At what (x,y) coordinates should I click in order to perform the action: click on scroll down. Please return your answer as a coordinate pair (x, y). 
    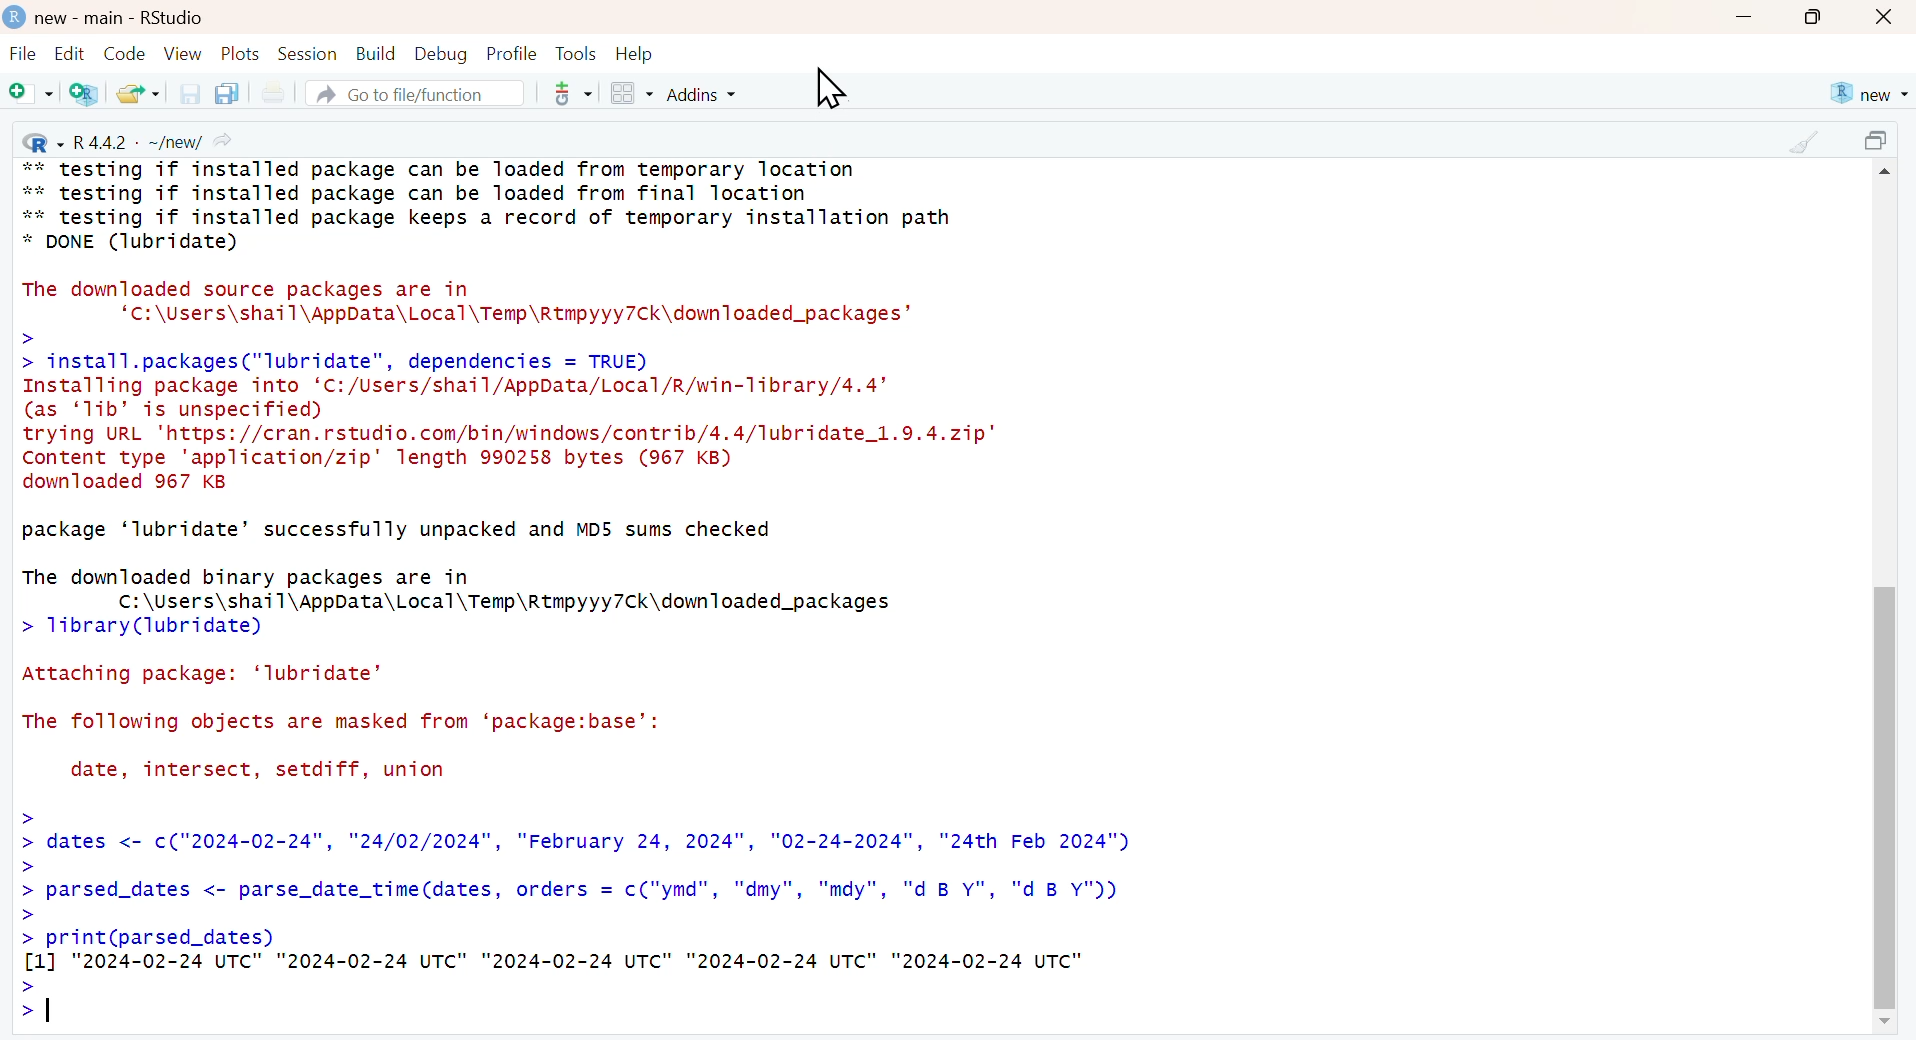
    Looking at the image, I should click on (1882, 1023).